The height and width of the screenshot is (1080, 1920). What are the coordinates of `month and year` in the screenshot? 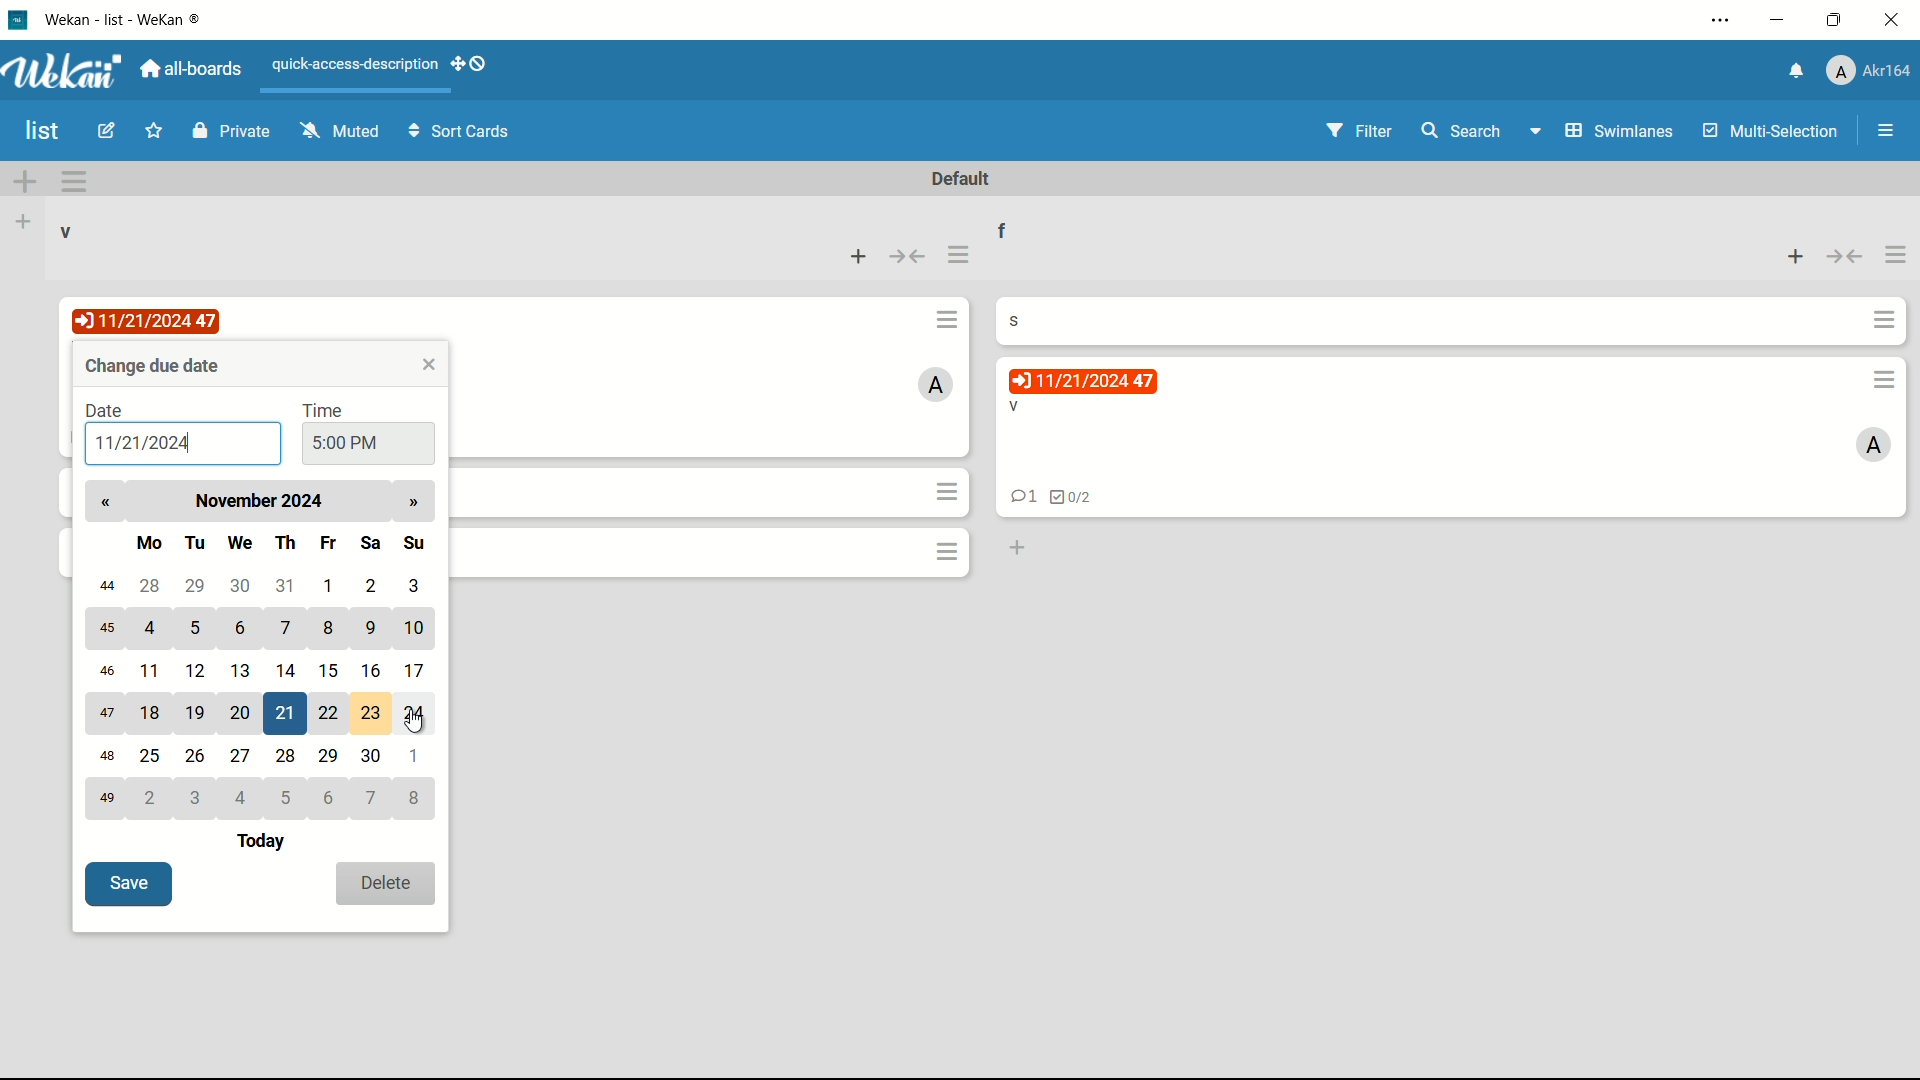 It's located at (265, 500).